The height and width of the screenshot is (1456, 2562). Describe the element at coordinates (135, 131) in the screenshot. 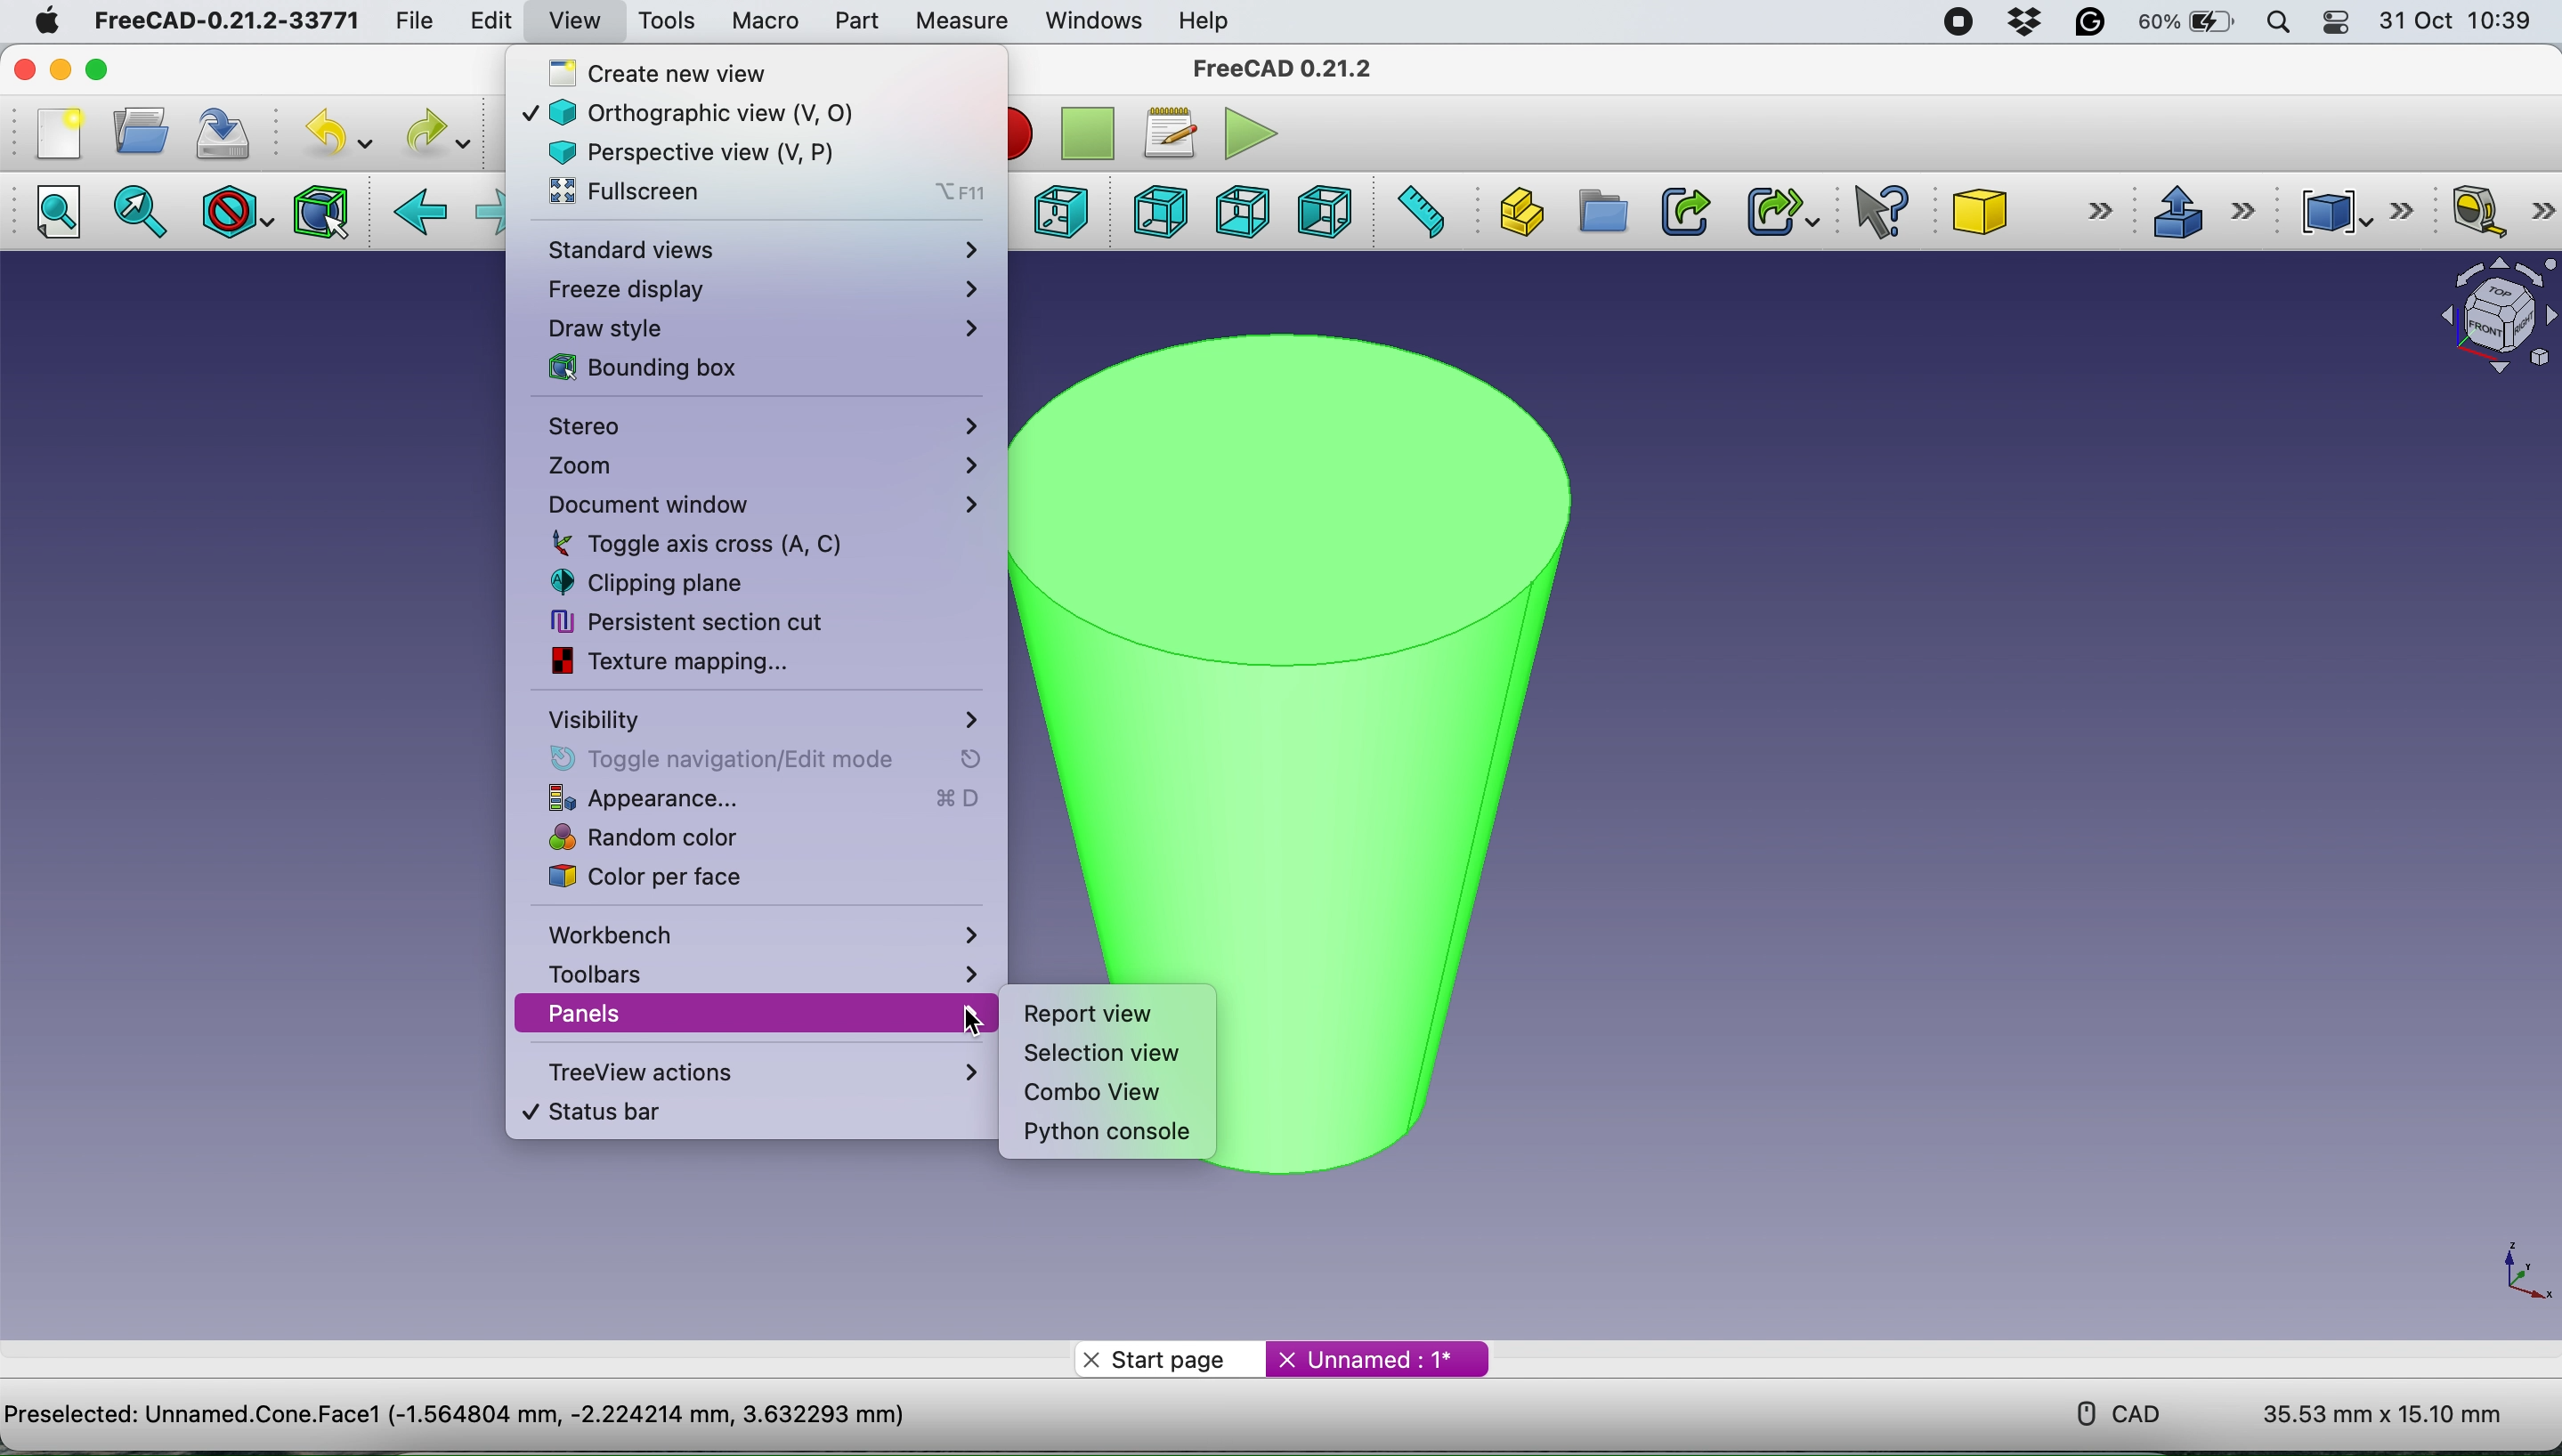

I see `open` at that location.